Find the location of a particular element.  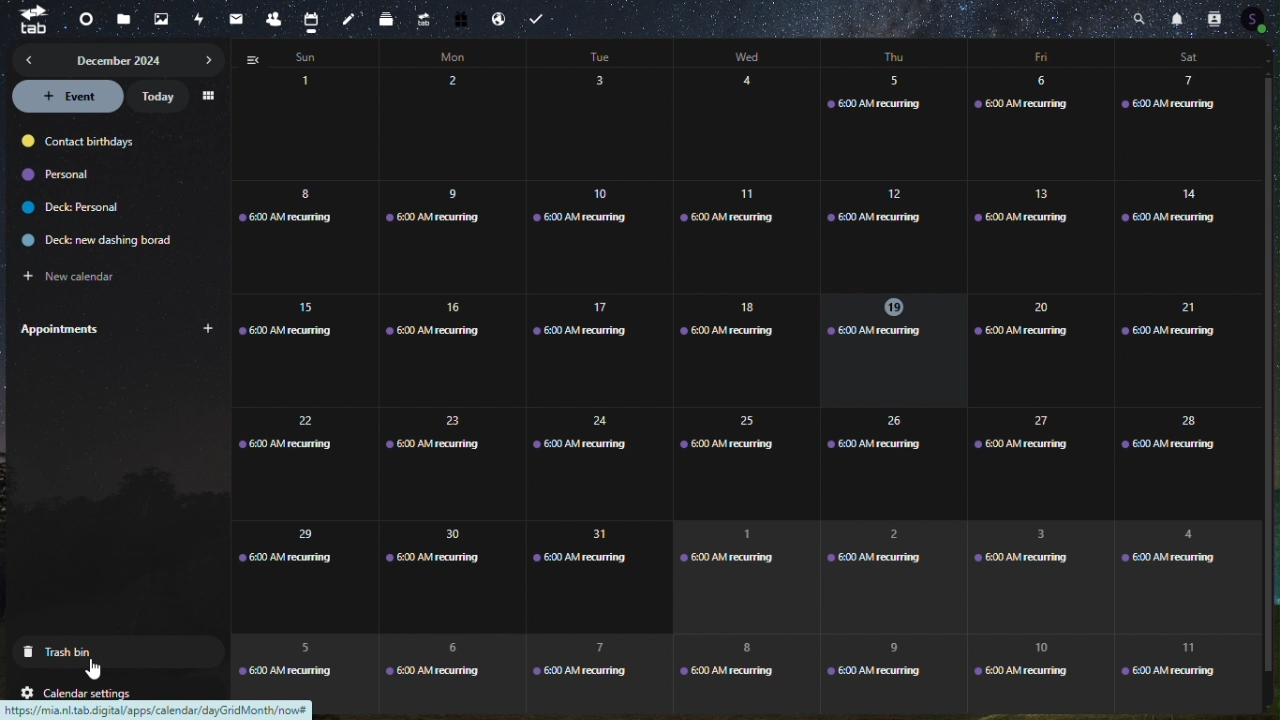

6 is located at coordinates (435, 669).